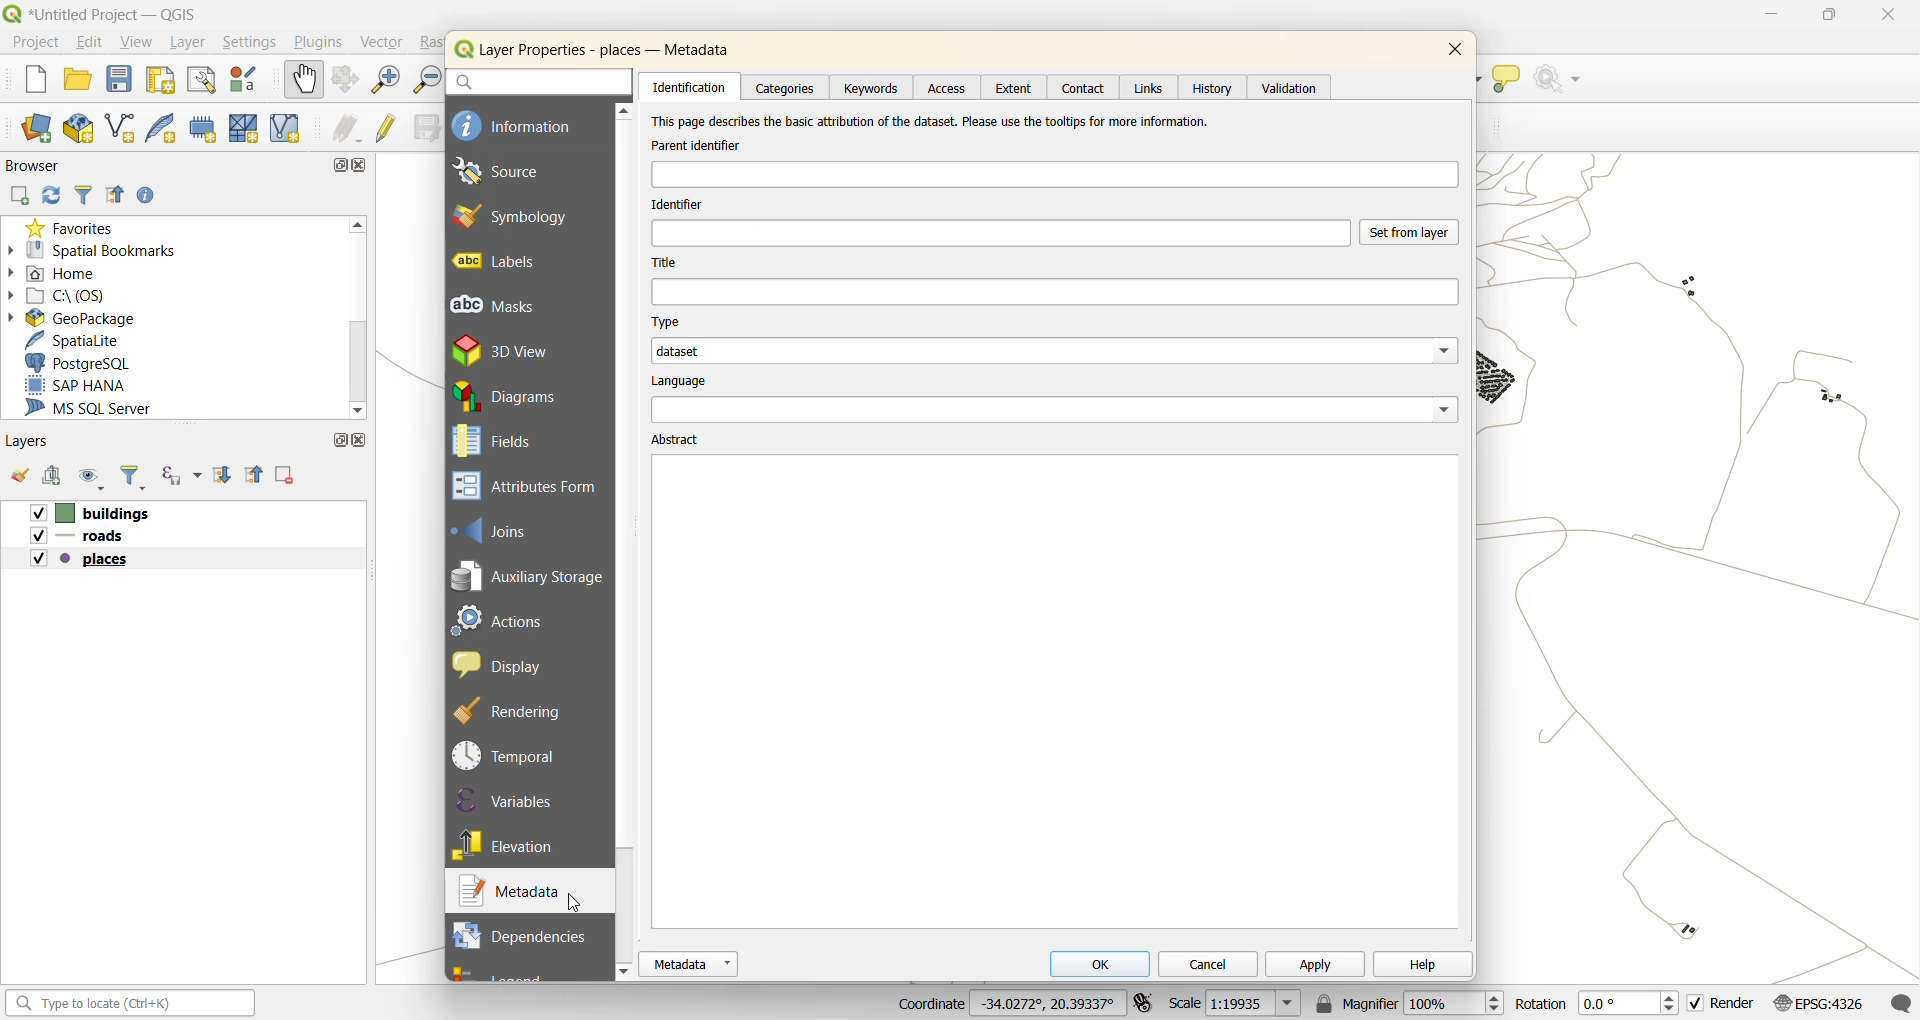 The width and height of the screenshot is (1920, 1020). I want to click on apply, so click(1308, 960).